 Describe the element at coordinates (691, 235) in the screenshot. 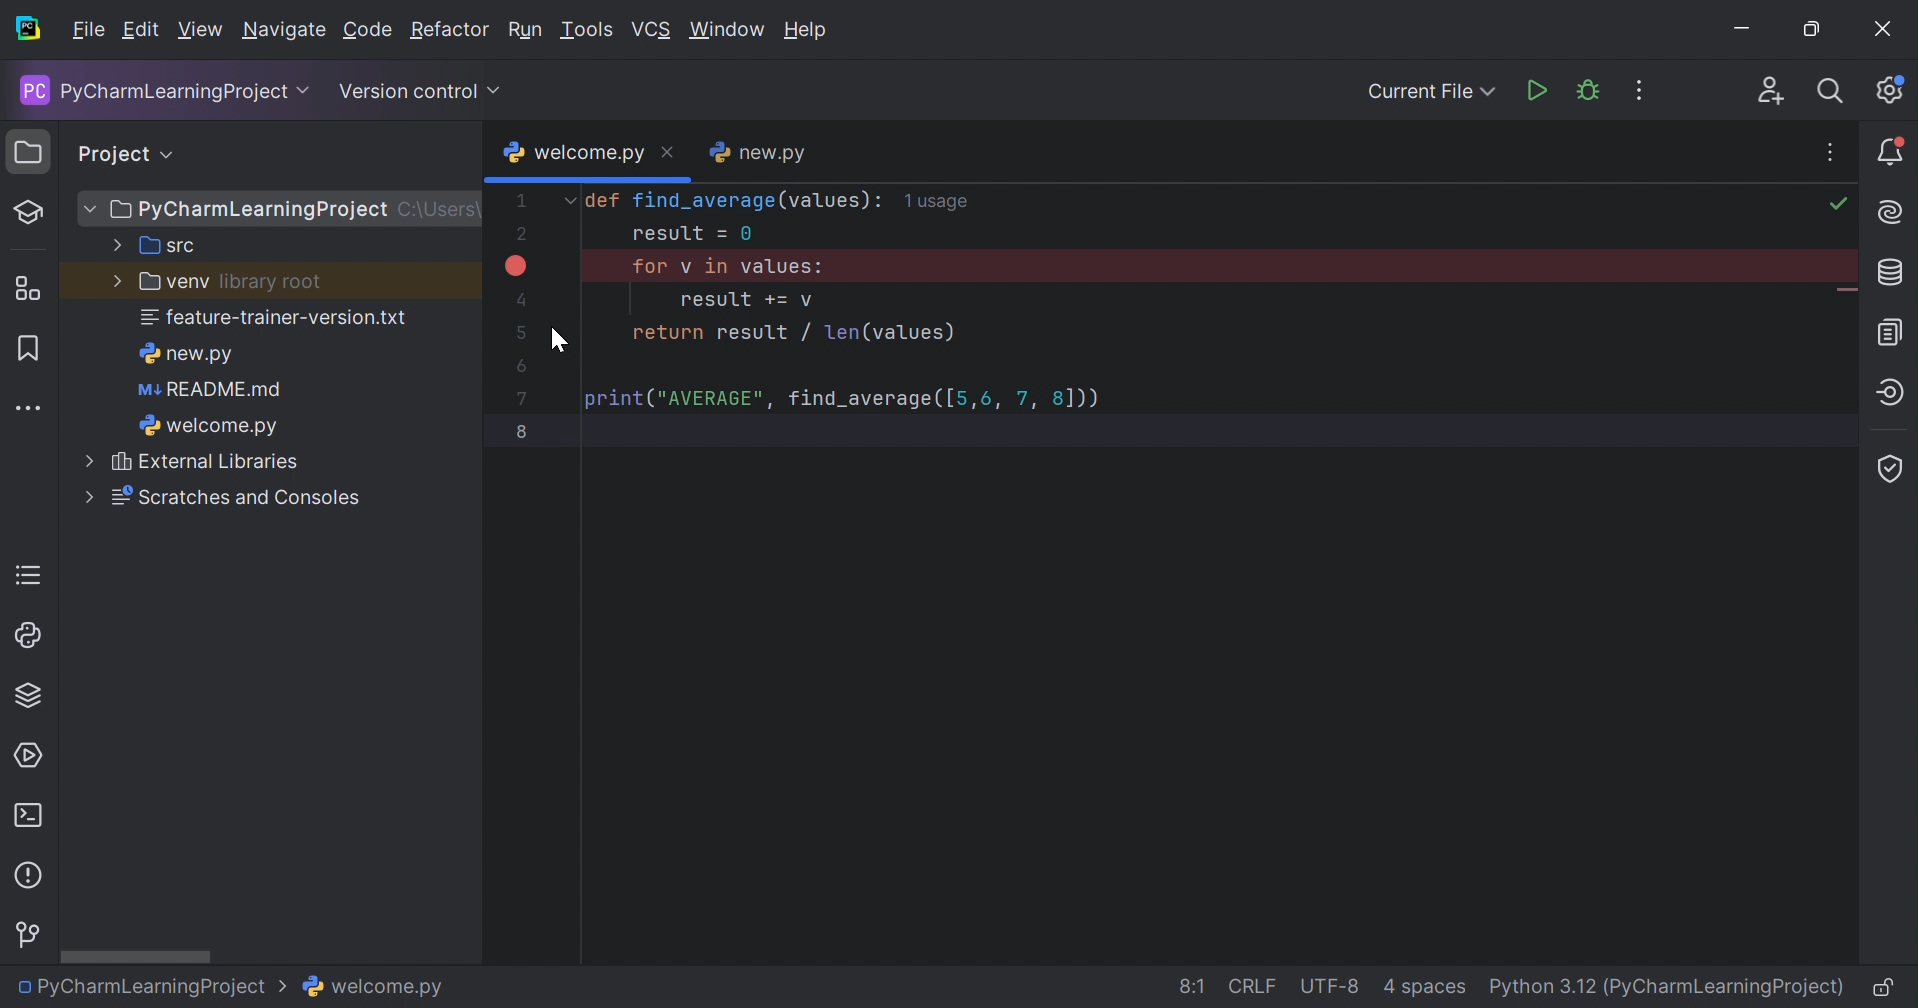

I see `result=0` at that location.